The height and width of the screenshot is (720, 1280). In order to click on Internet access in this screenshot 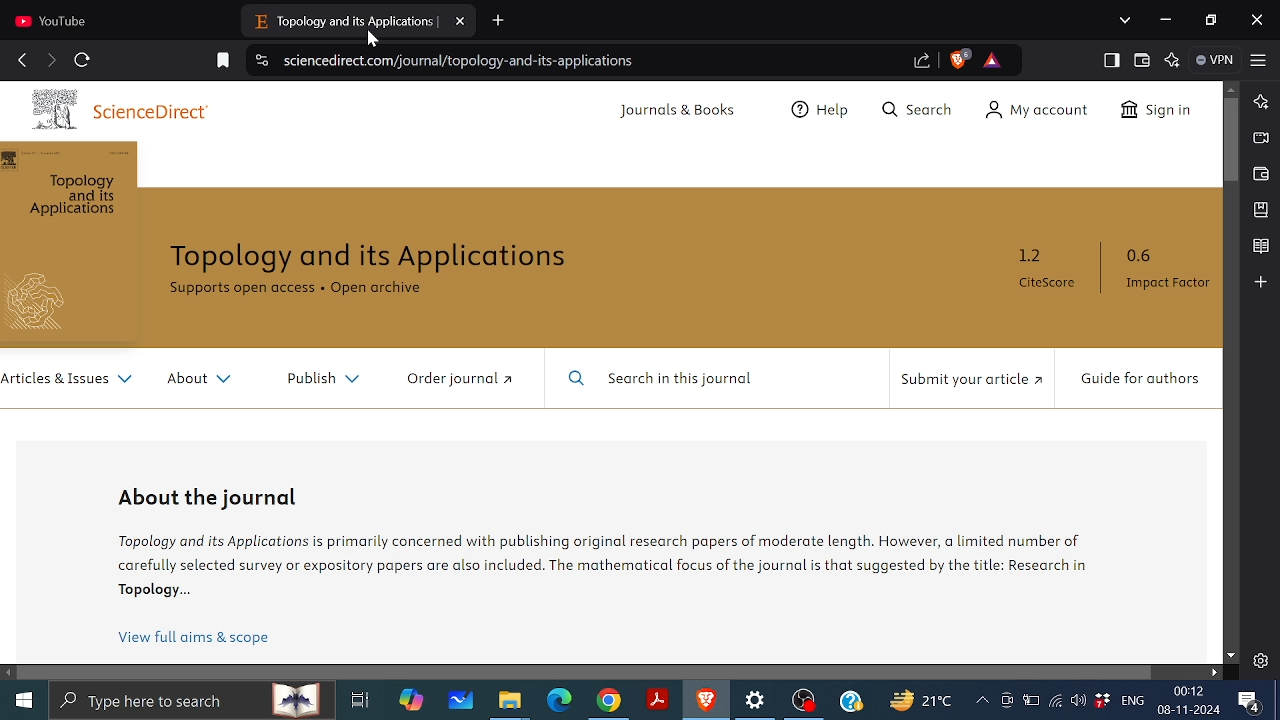, I will do `click(1054, 700)`.